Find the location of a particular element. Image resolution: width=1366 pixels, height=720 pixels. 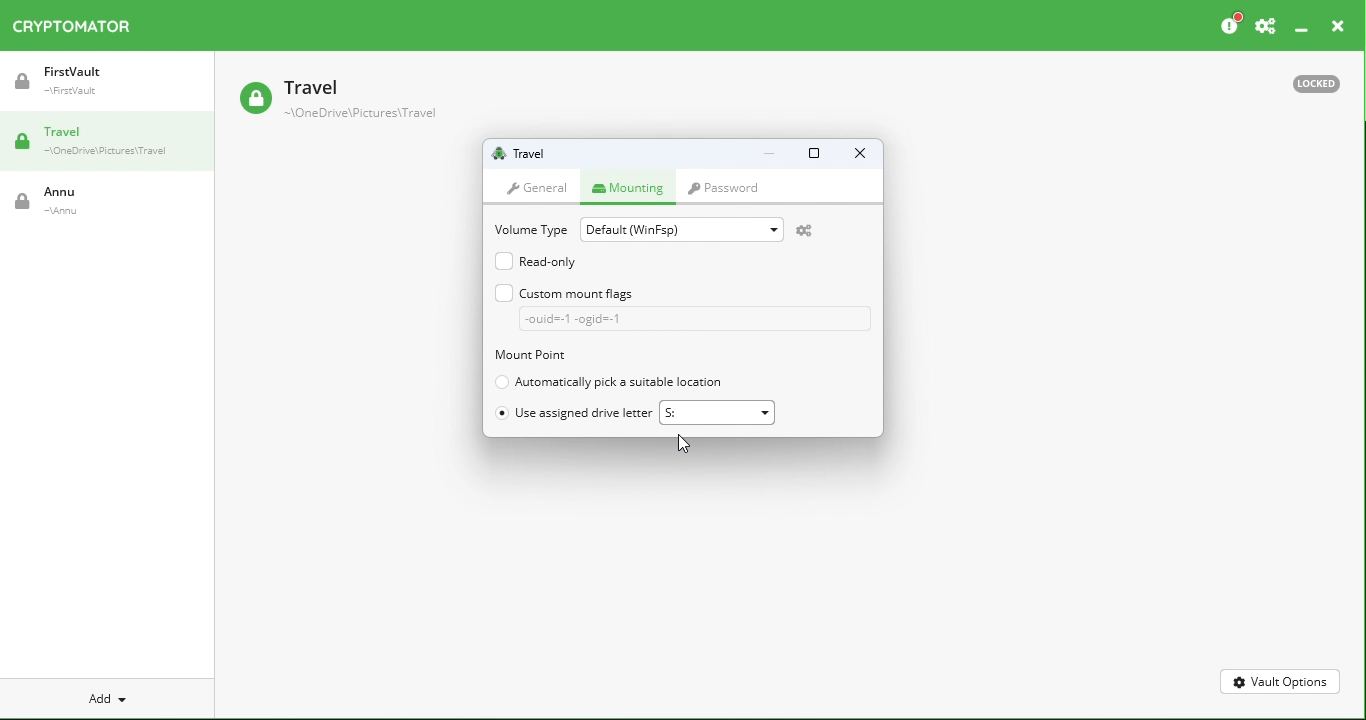

Mounting is located at coordinates (632, 186).